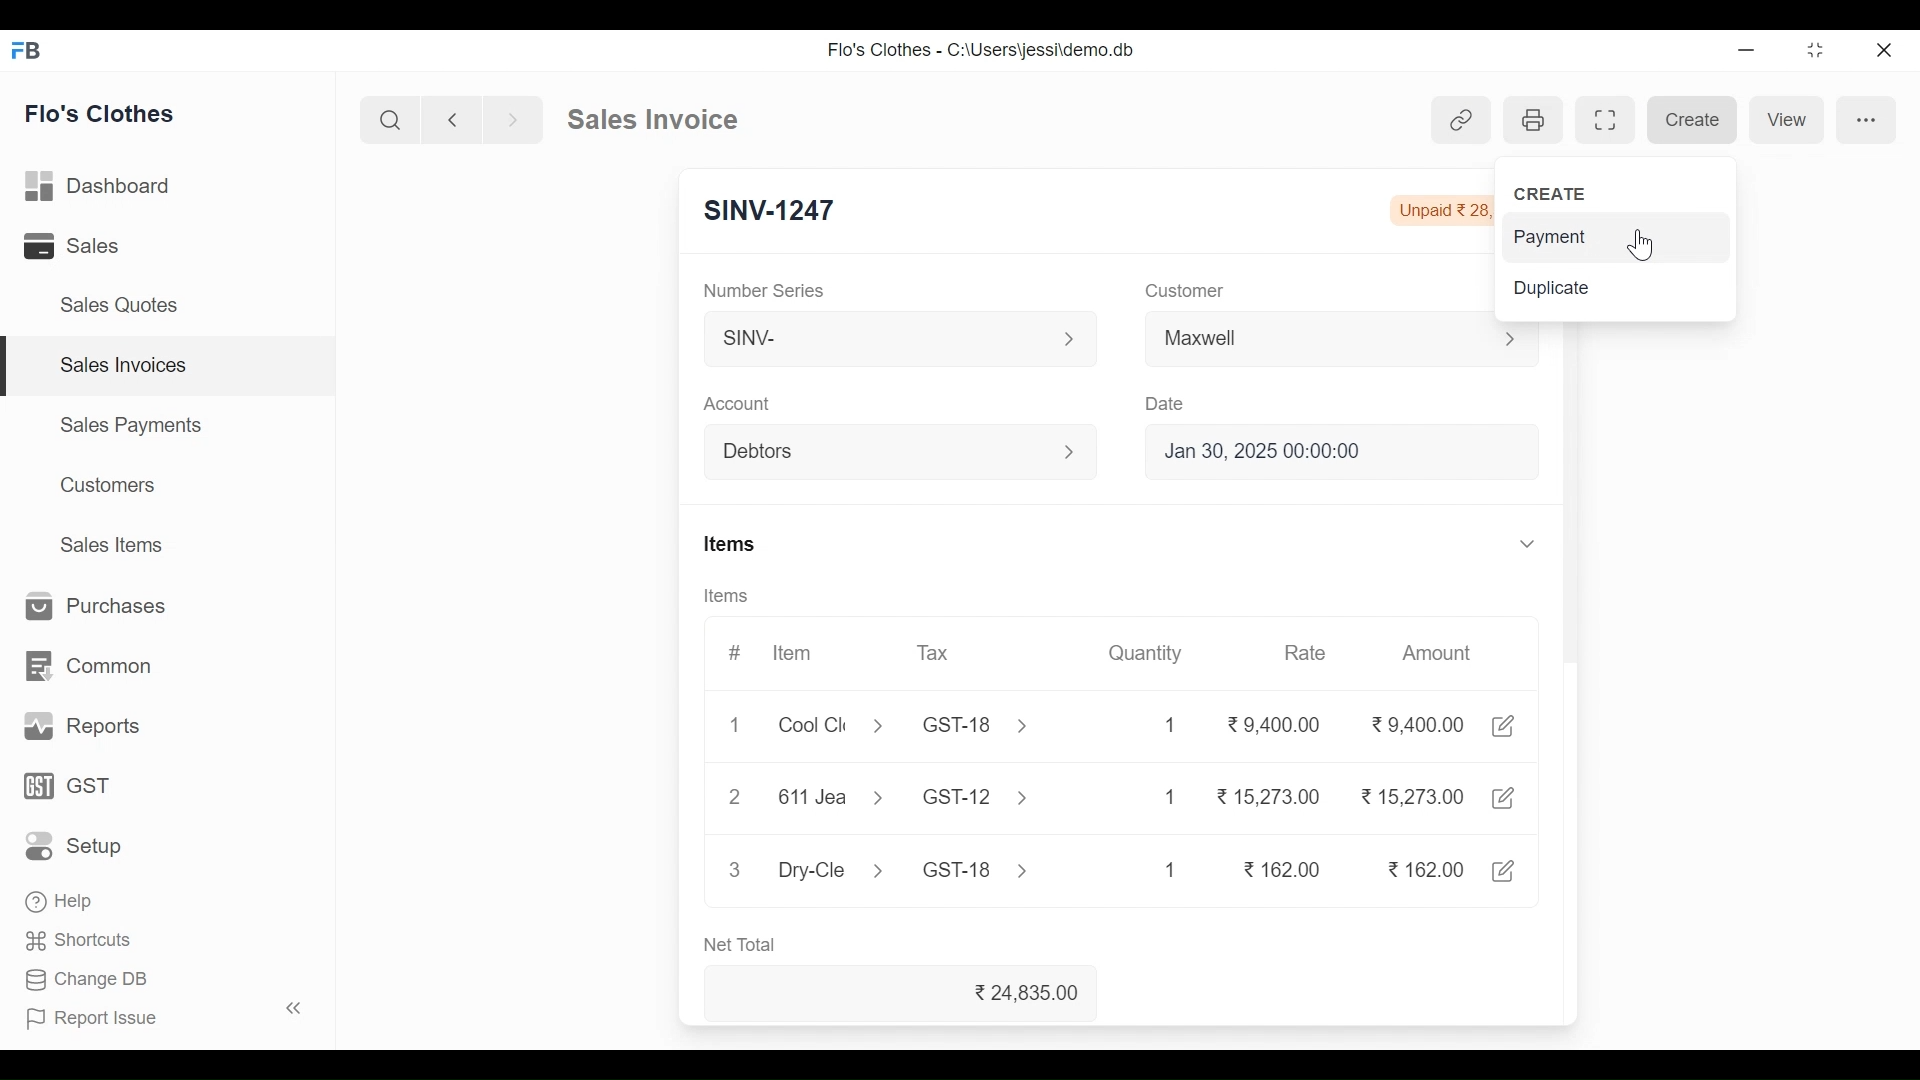 This screenshot has height=1080, width=1920. What do you see at coordinates (898, 866) in the screenshot?
I see `Dry-Cle > GST-18 >` at bounding box center [898, 866].